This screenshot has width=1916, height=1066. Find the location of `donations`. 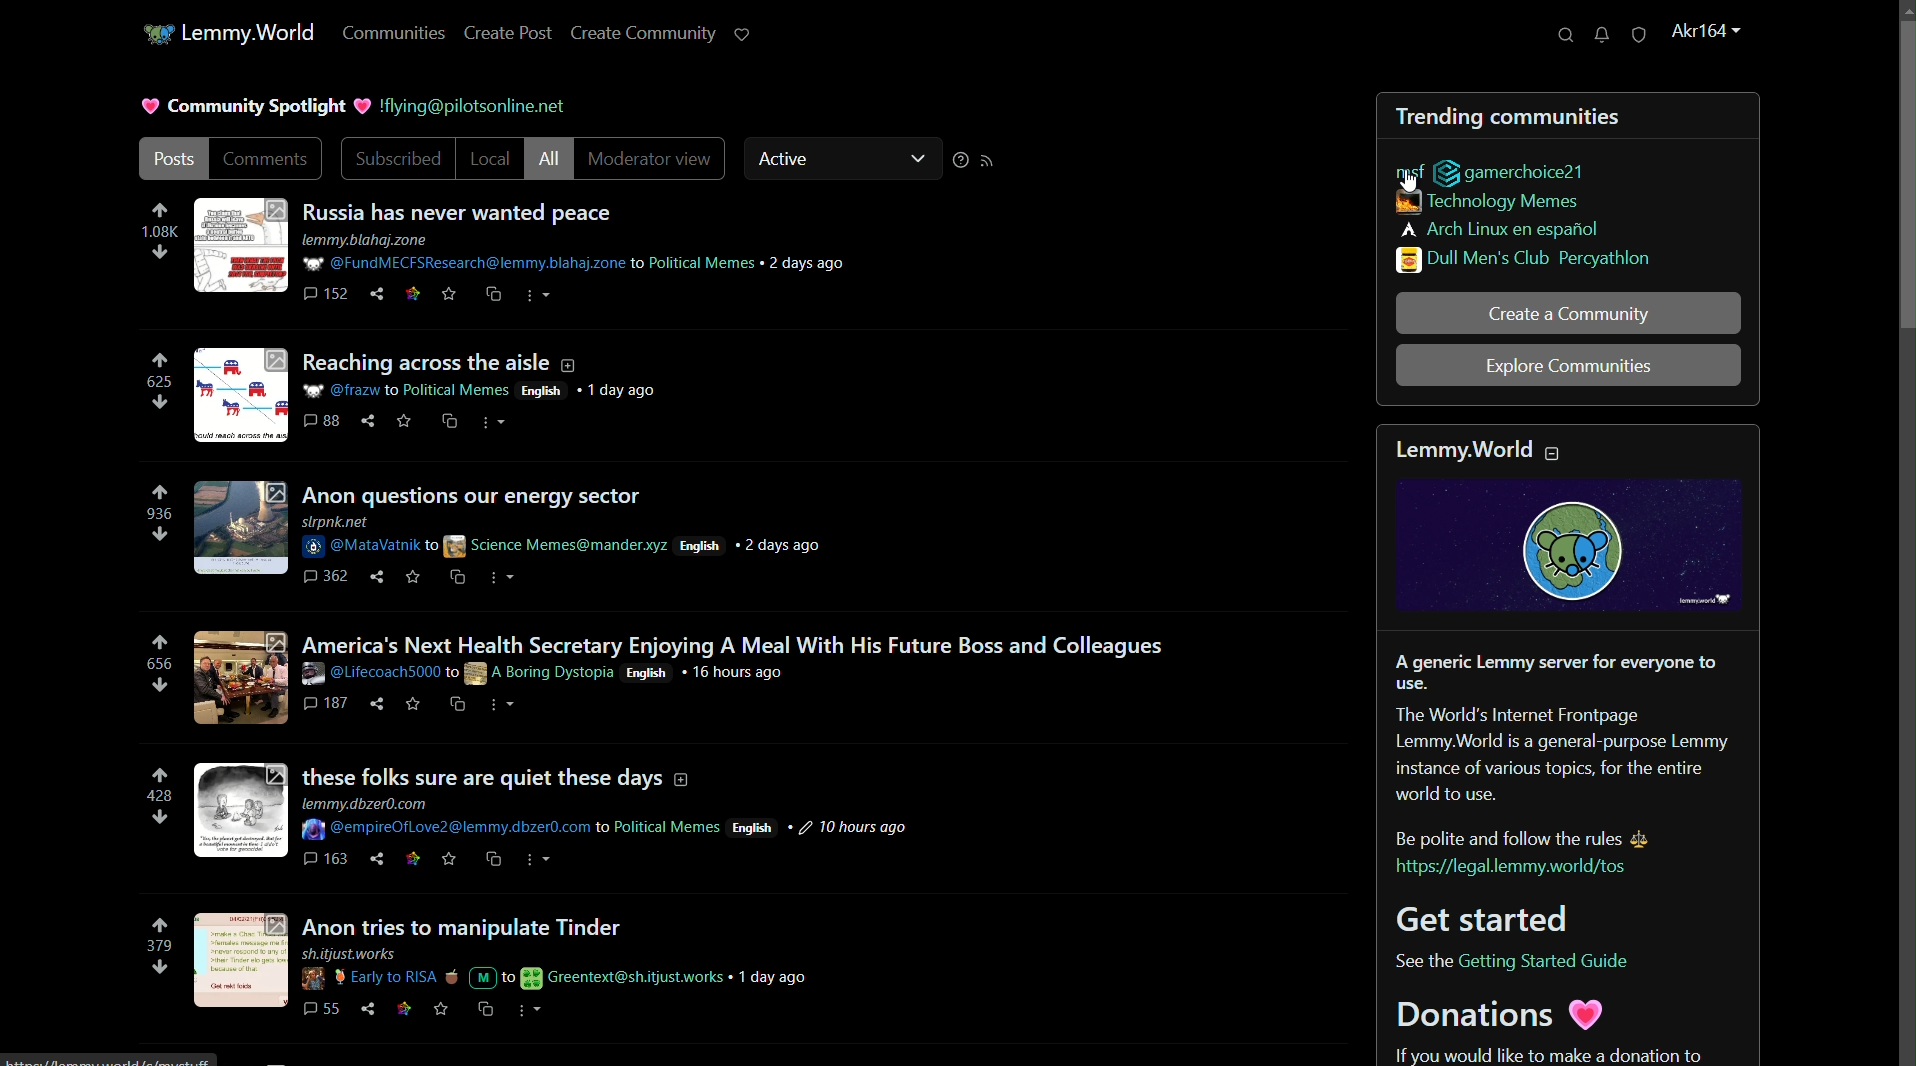

donations is located at coordinates (1495, 1015).